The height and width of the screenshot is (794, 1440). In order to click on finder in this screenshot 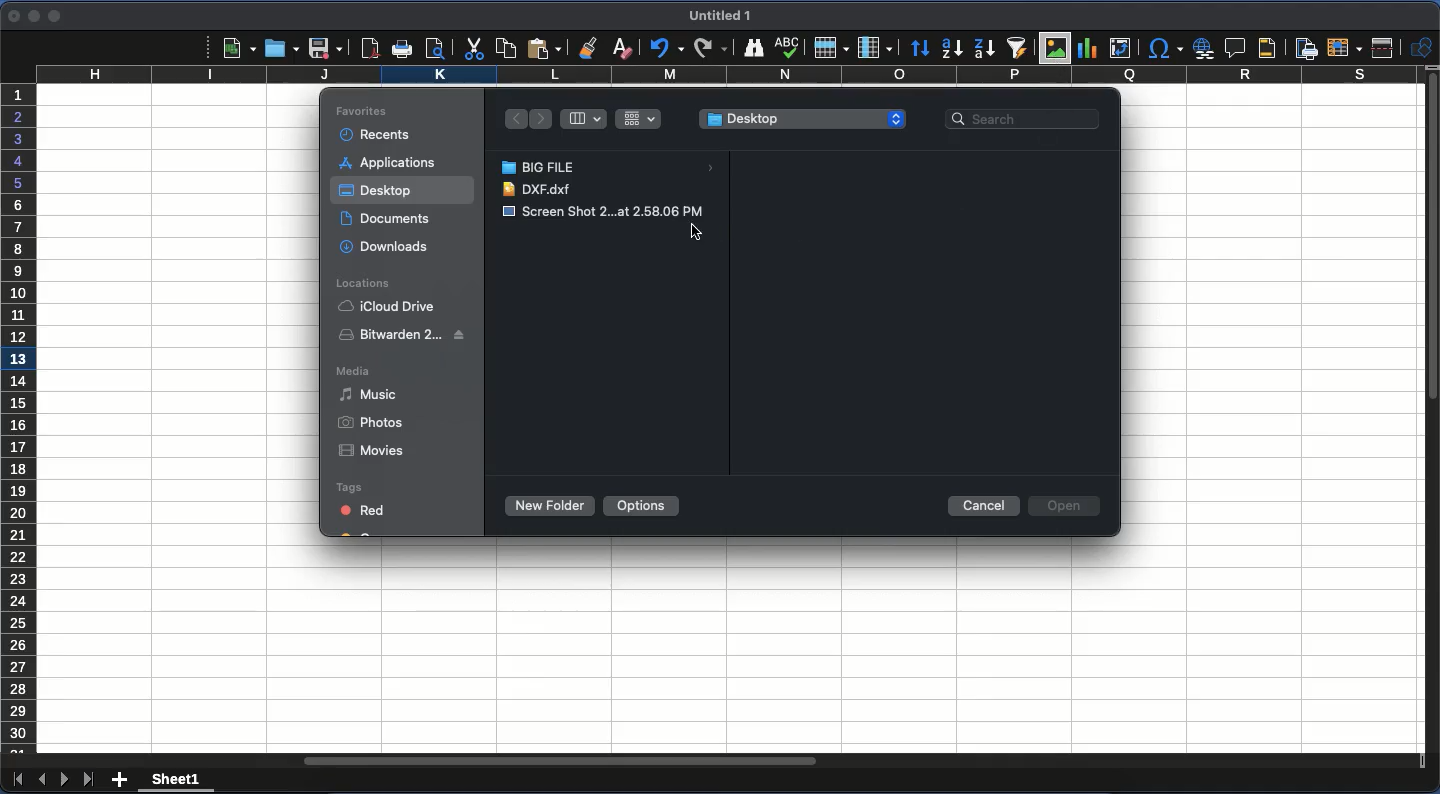, I will do `click(754, 47)`.